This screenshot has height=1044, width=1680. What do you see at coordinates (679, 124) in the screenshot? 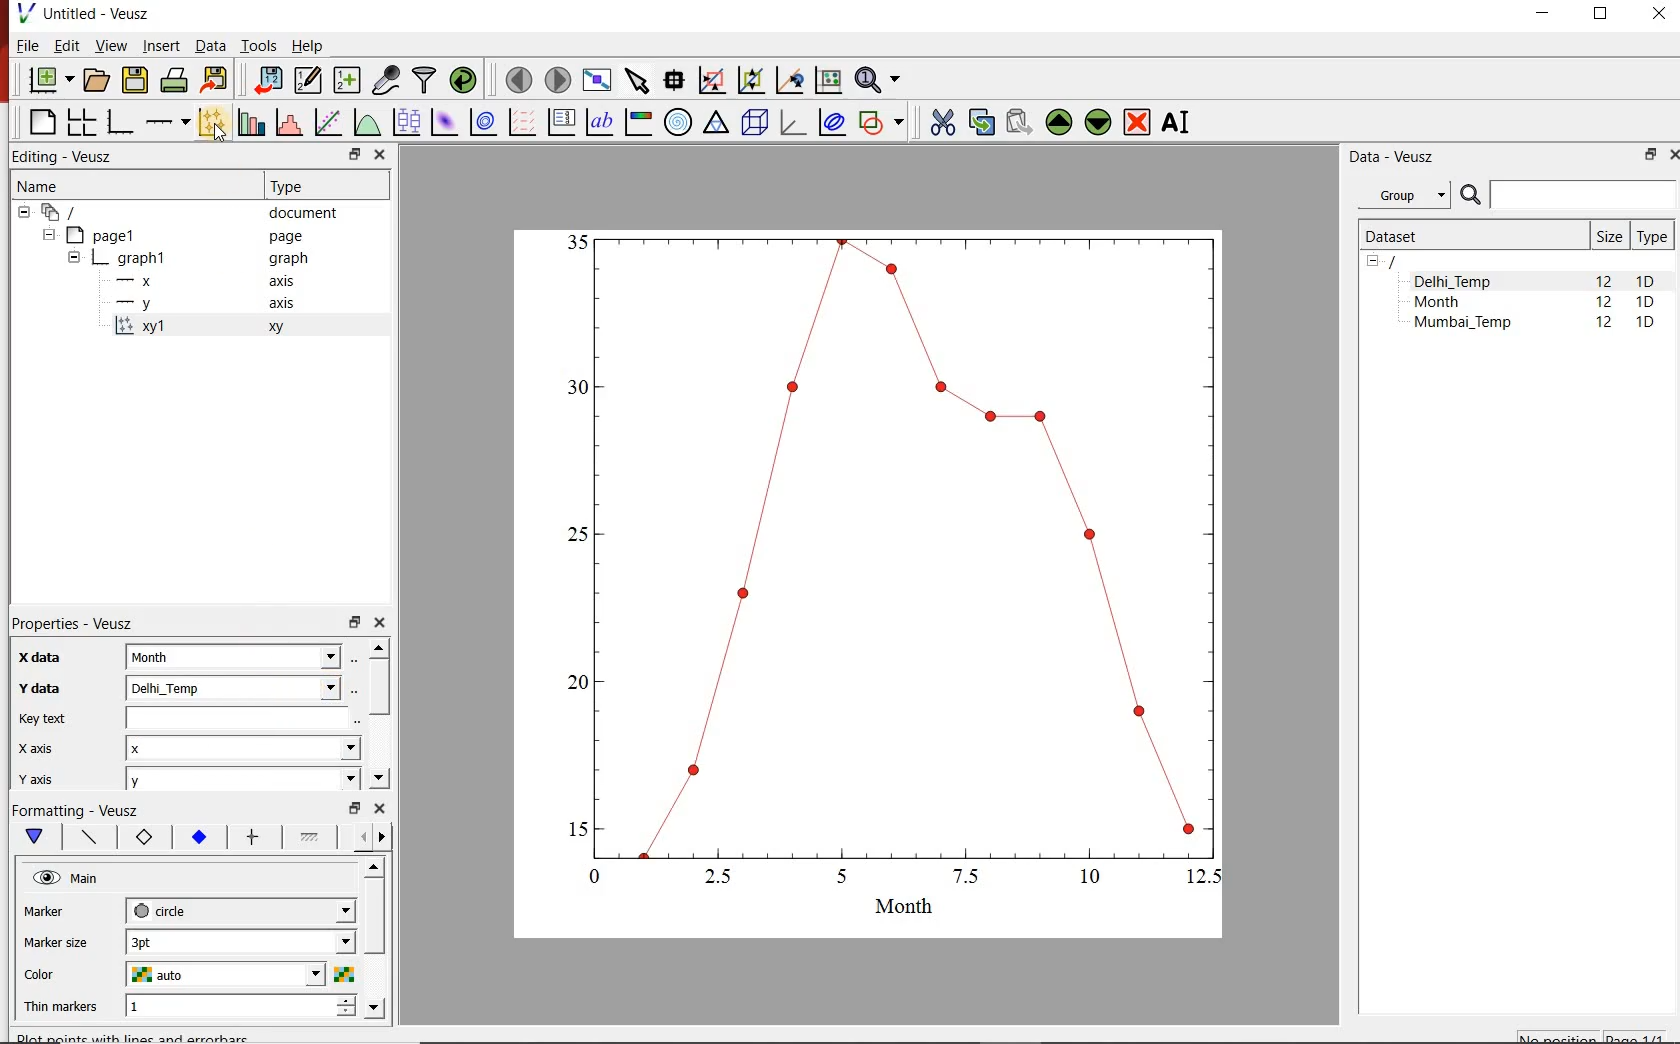
I see `polar graph` at bounding box center [679, 124].